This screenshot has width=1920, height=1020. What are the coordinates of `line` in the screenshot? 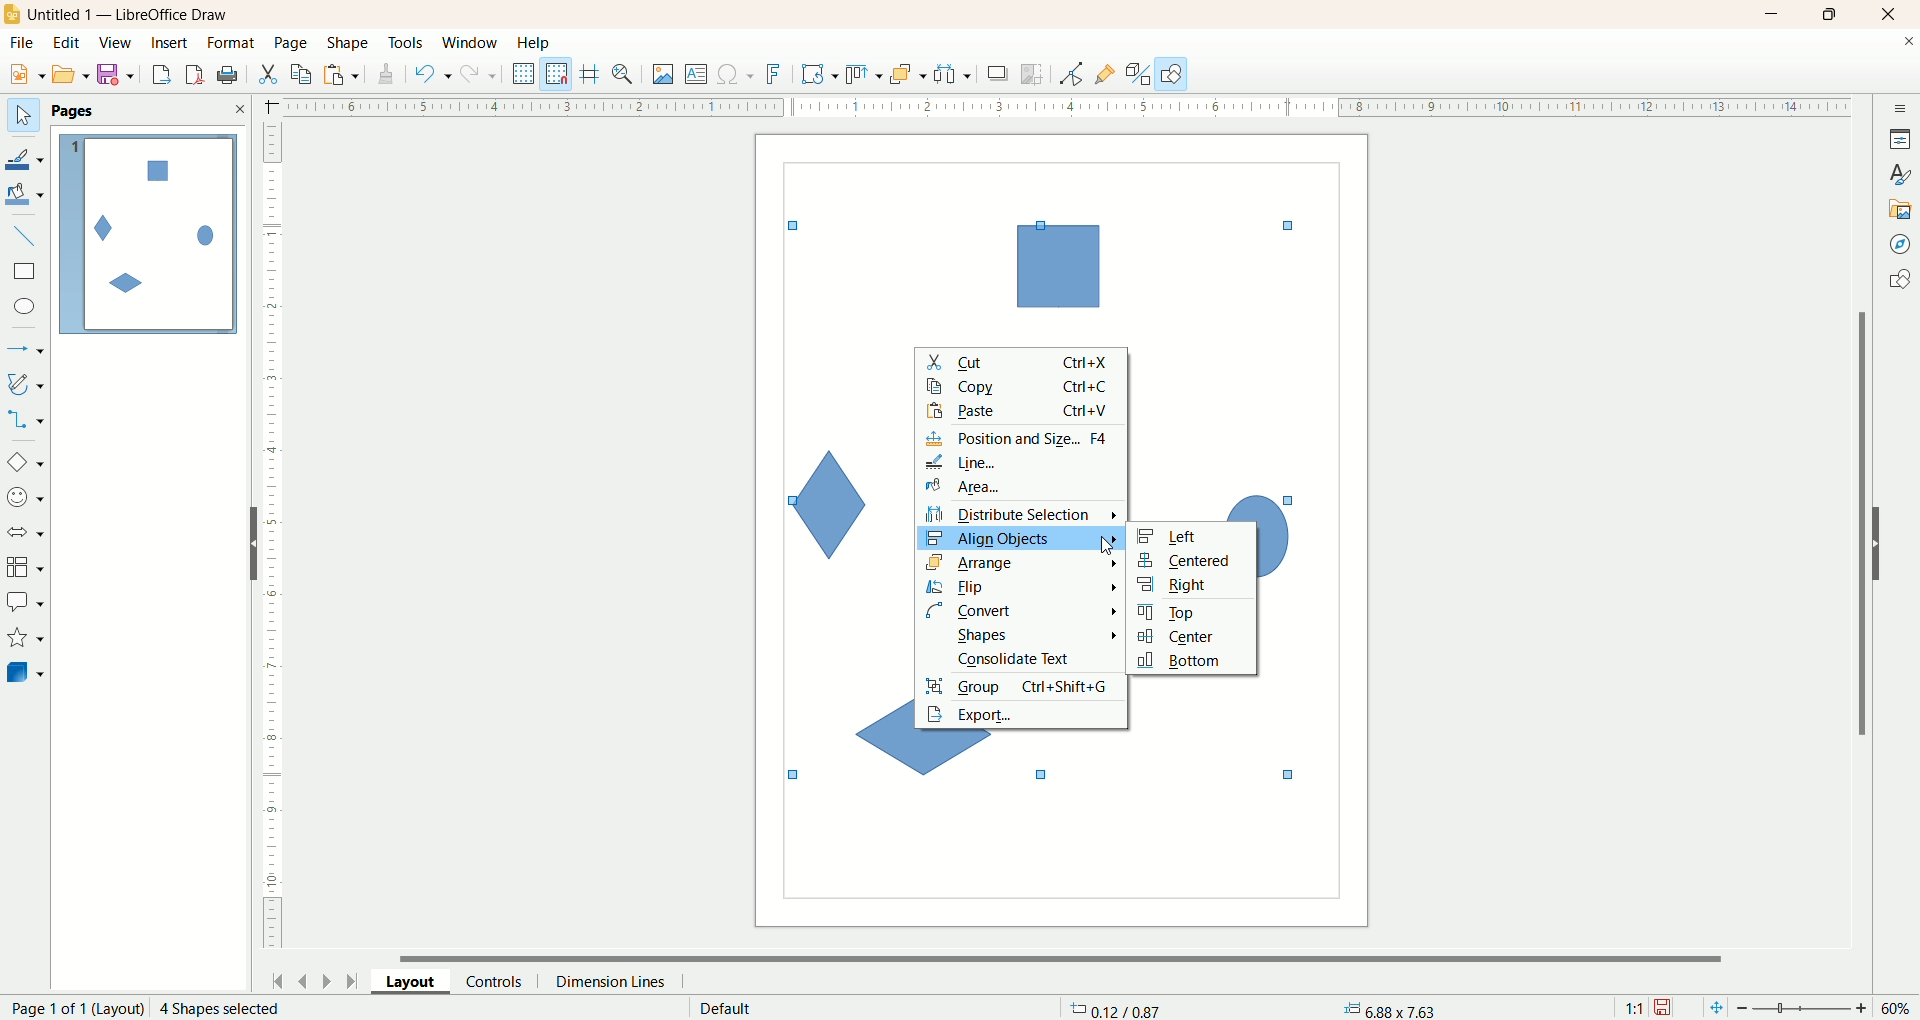 It's located at (1021, 463).